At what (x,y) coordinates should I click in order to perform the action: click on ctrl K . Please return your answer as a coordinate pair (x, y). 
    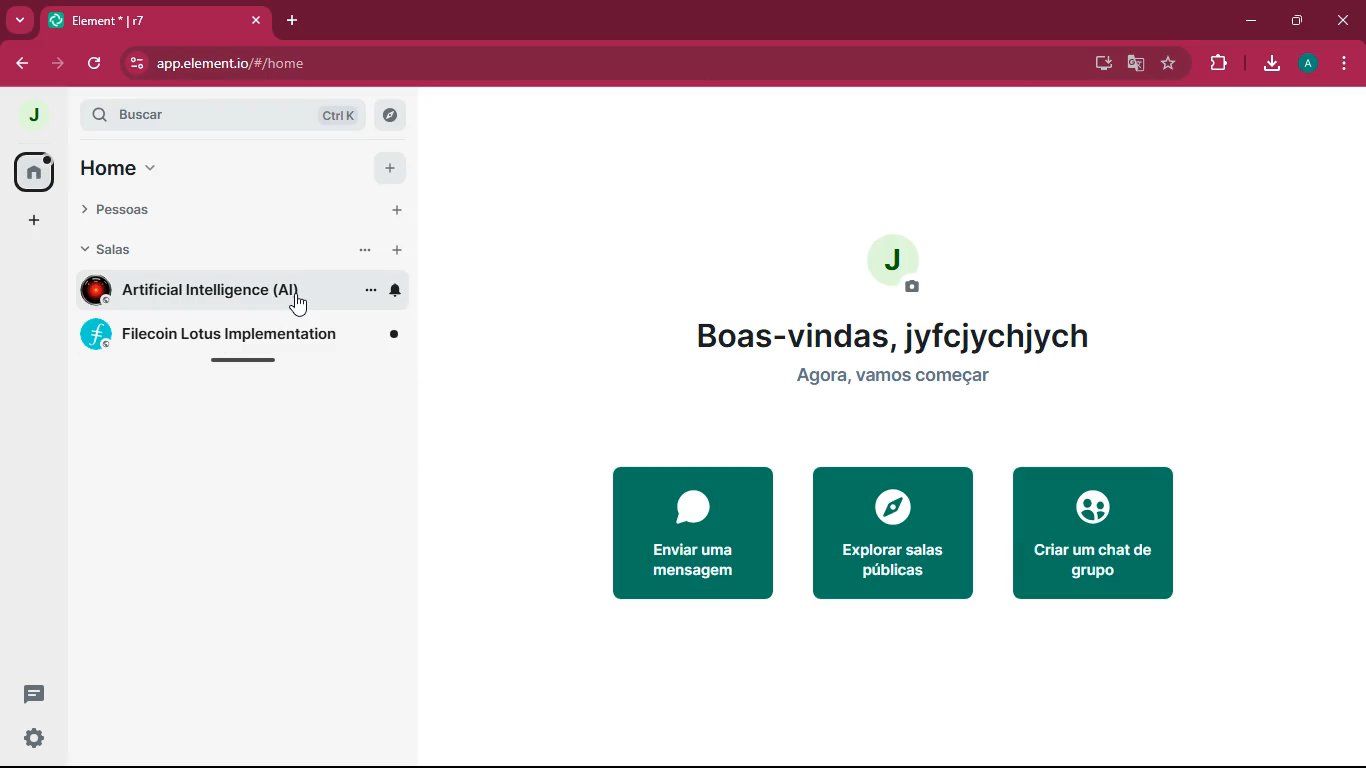
    Looking at the image, I should click on (332, 115).